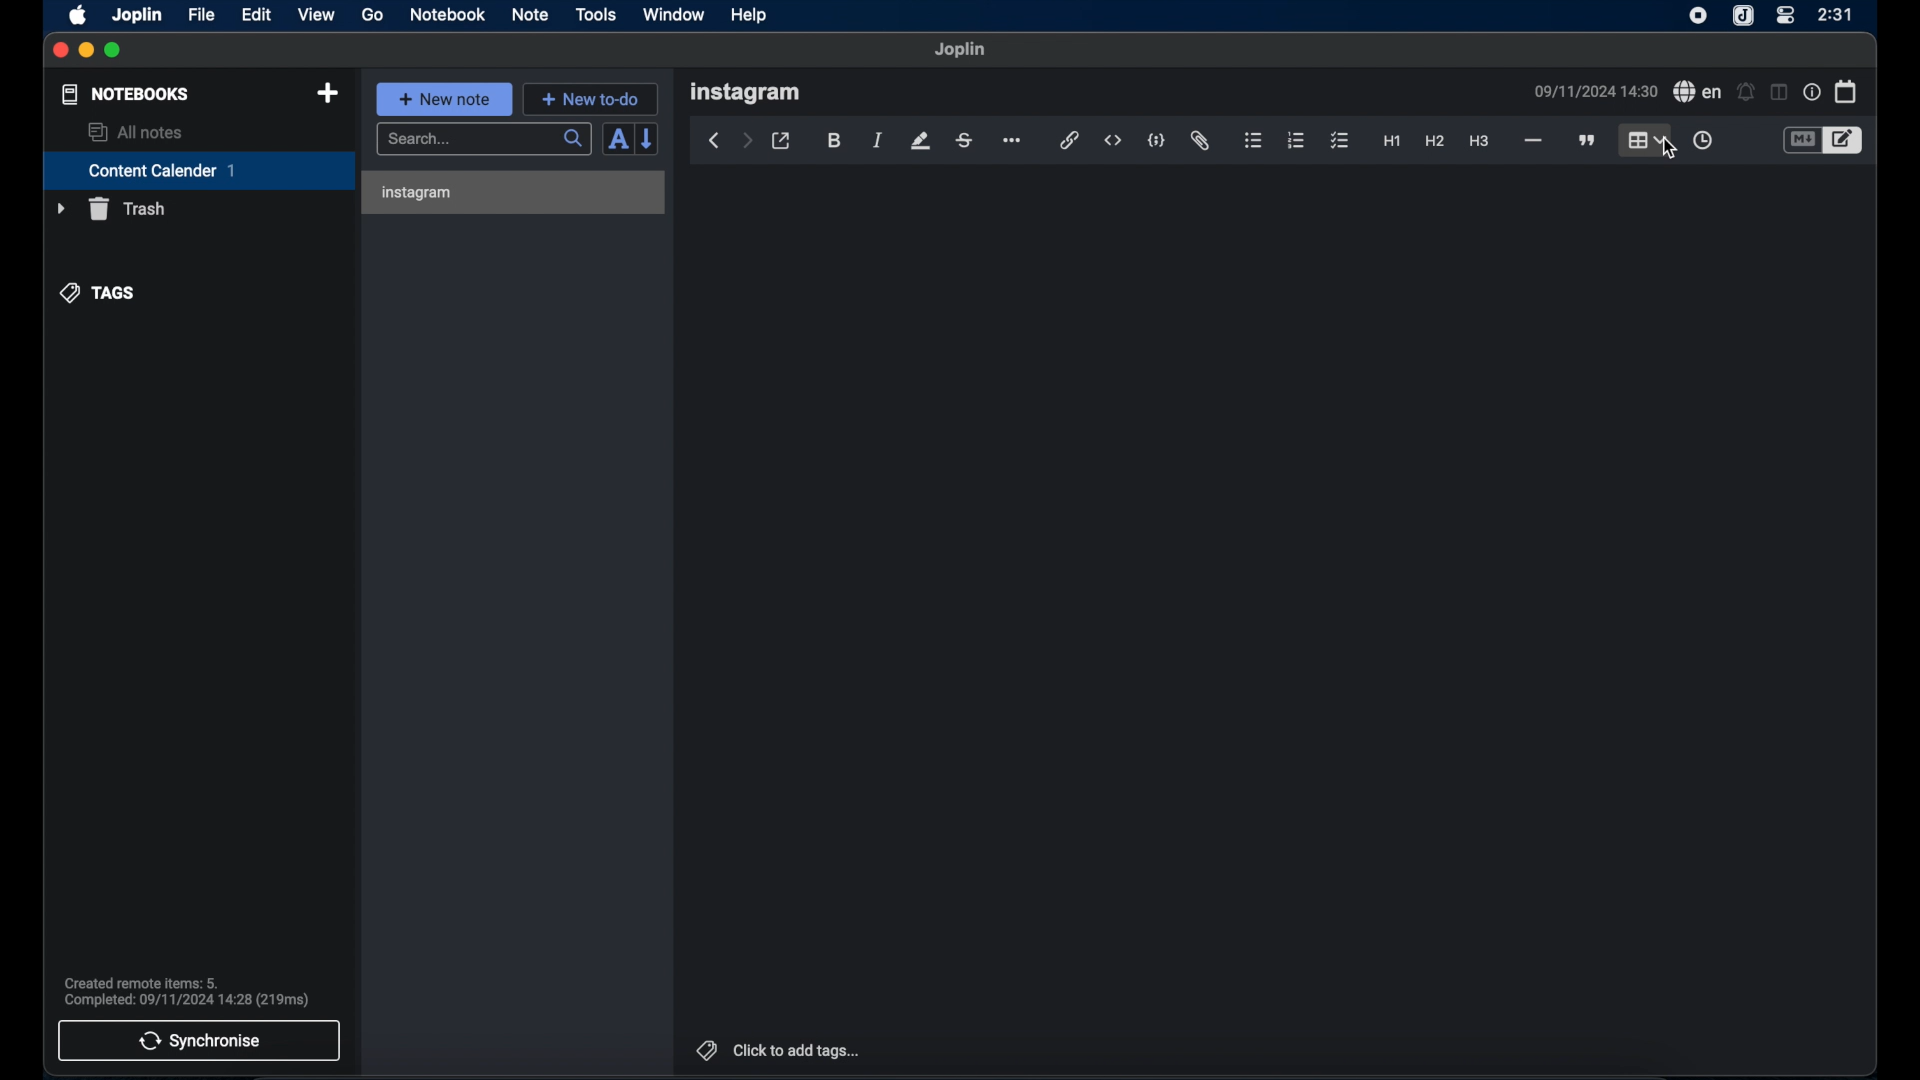 The height and width of the screenshot is (1080, 1920). What do you see at coordinates (1704, 141) in the screenshot?
I see `insert time` at bounding box center [1704, 141].